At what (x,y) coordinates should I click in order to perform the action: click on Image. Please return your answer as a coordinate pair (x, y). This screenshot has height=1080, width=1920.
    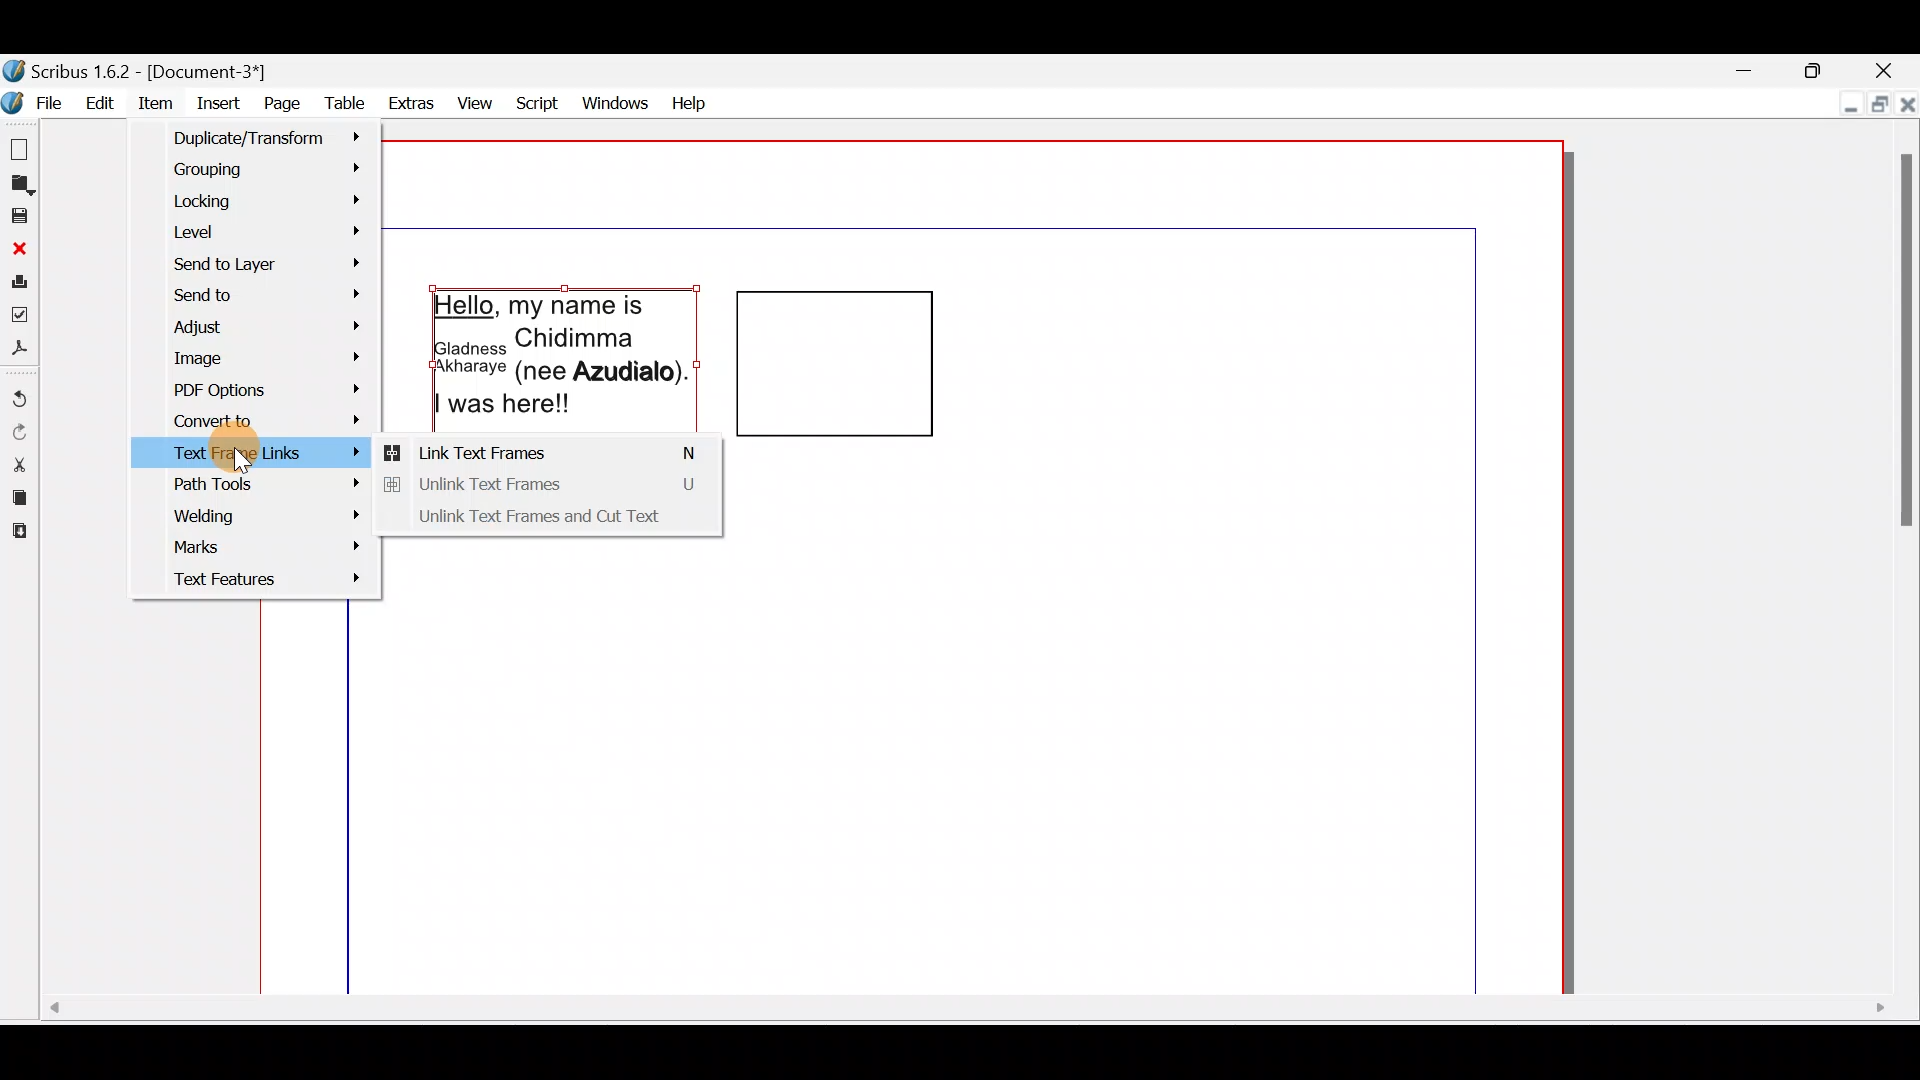
    Looking at the image, I should click on (254, 357).